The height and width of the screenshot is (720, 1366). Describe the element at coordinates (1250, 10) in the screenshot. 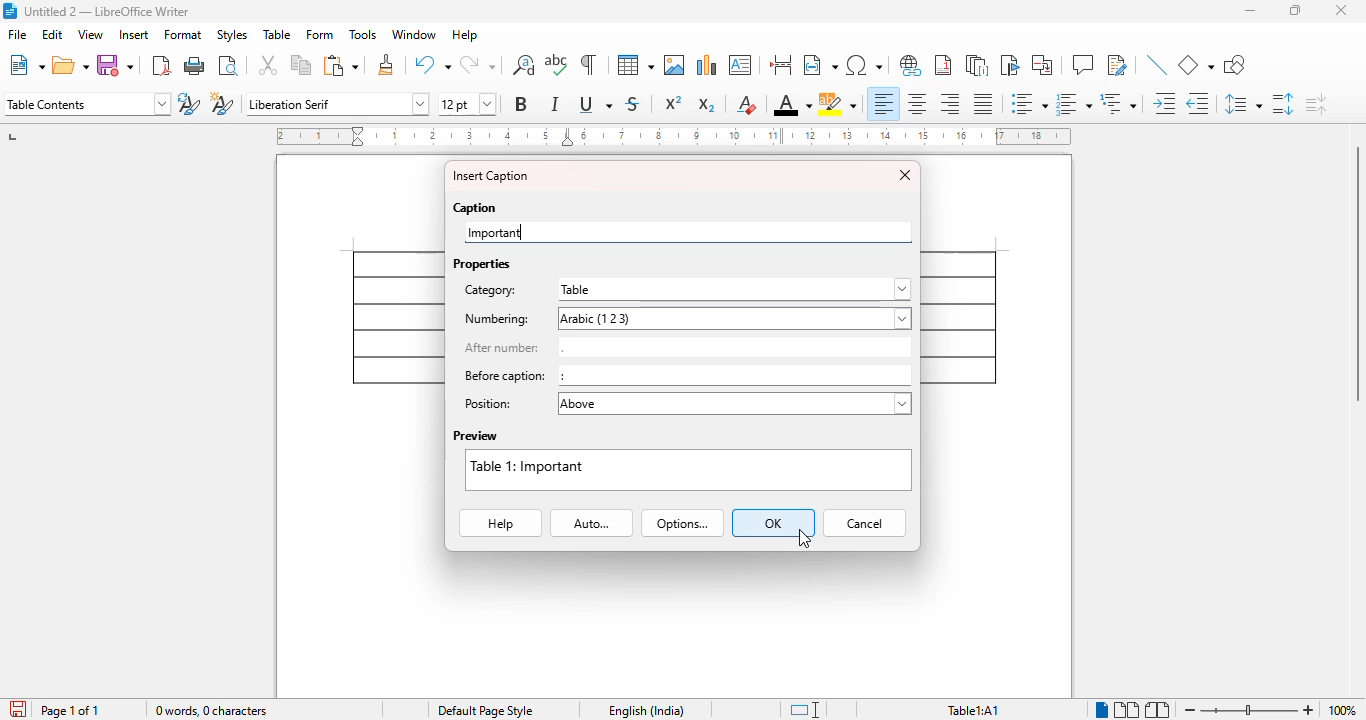

I see `minimize` at that location.